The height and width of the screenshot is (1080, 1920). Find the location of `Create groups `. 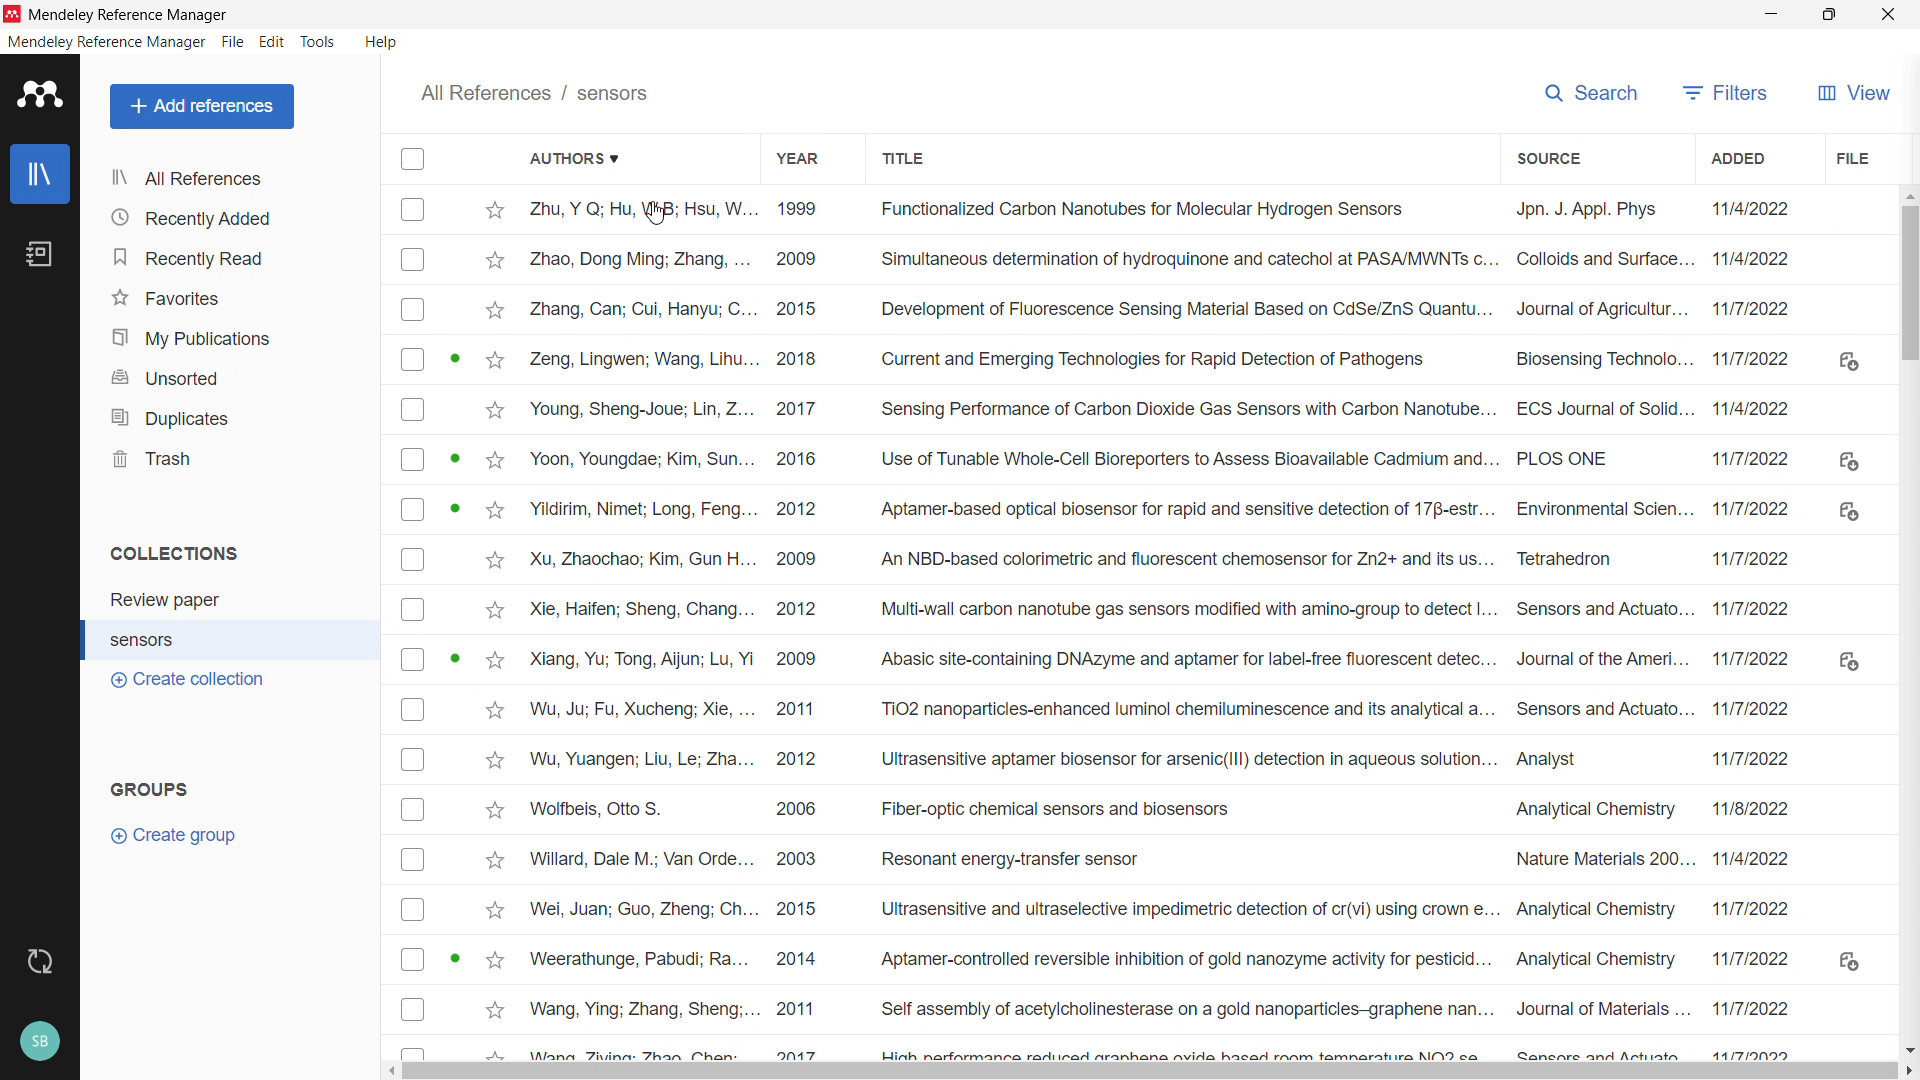

Create groups  is located at coordinates (182, 835).